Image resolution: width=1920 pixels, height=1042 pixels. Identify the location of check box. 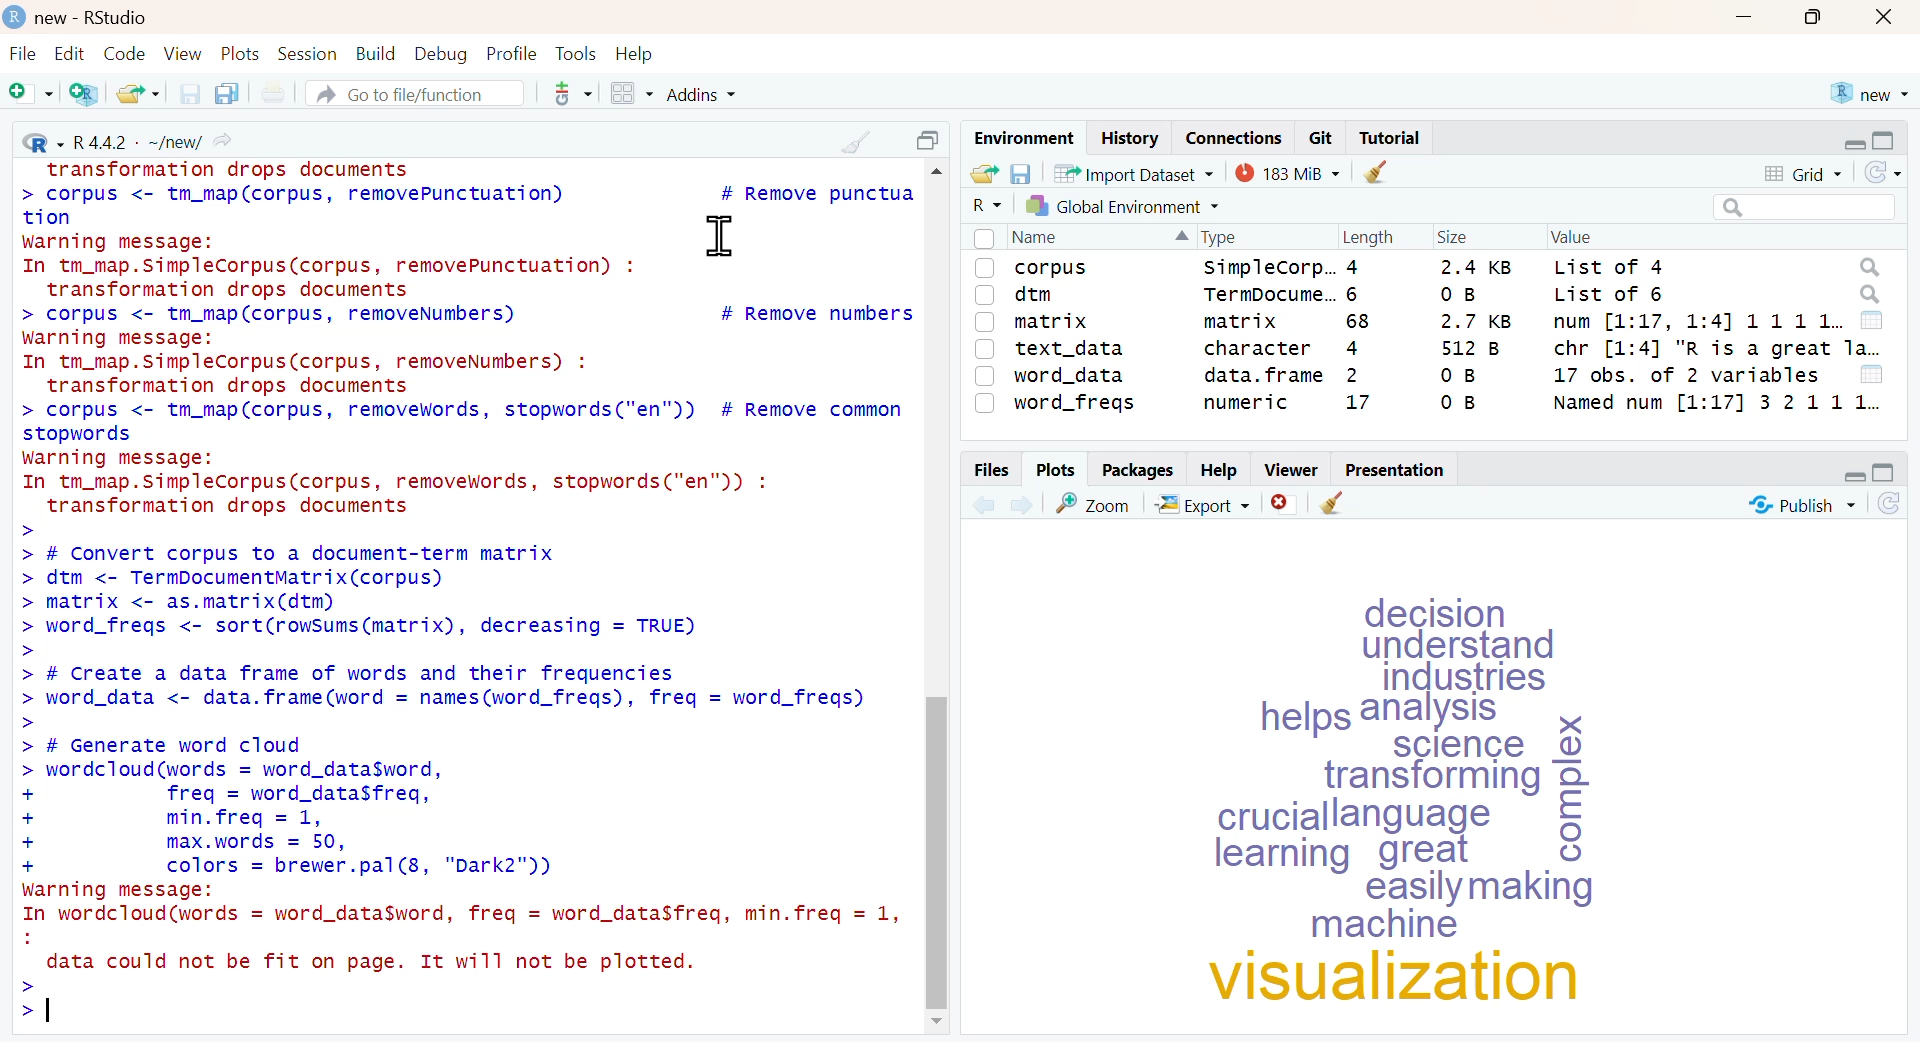
(984, 294).